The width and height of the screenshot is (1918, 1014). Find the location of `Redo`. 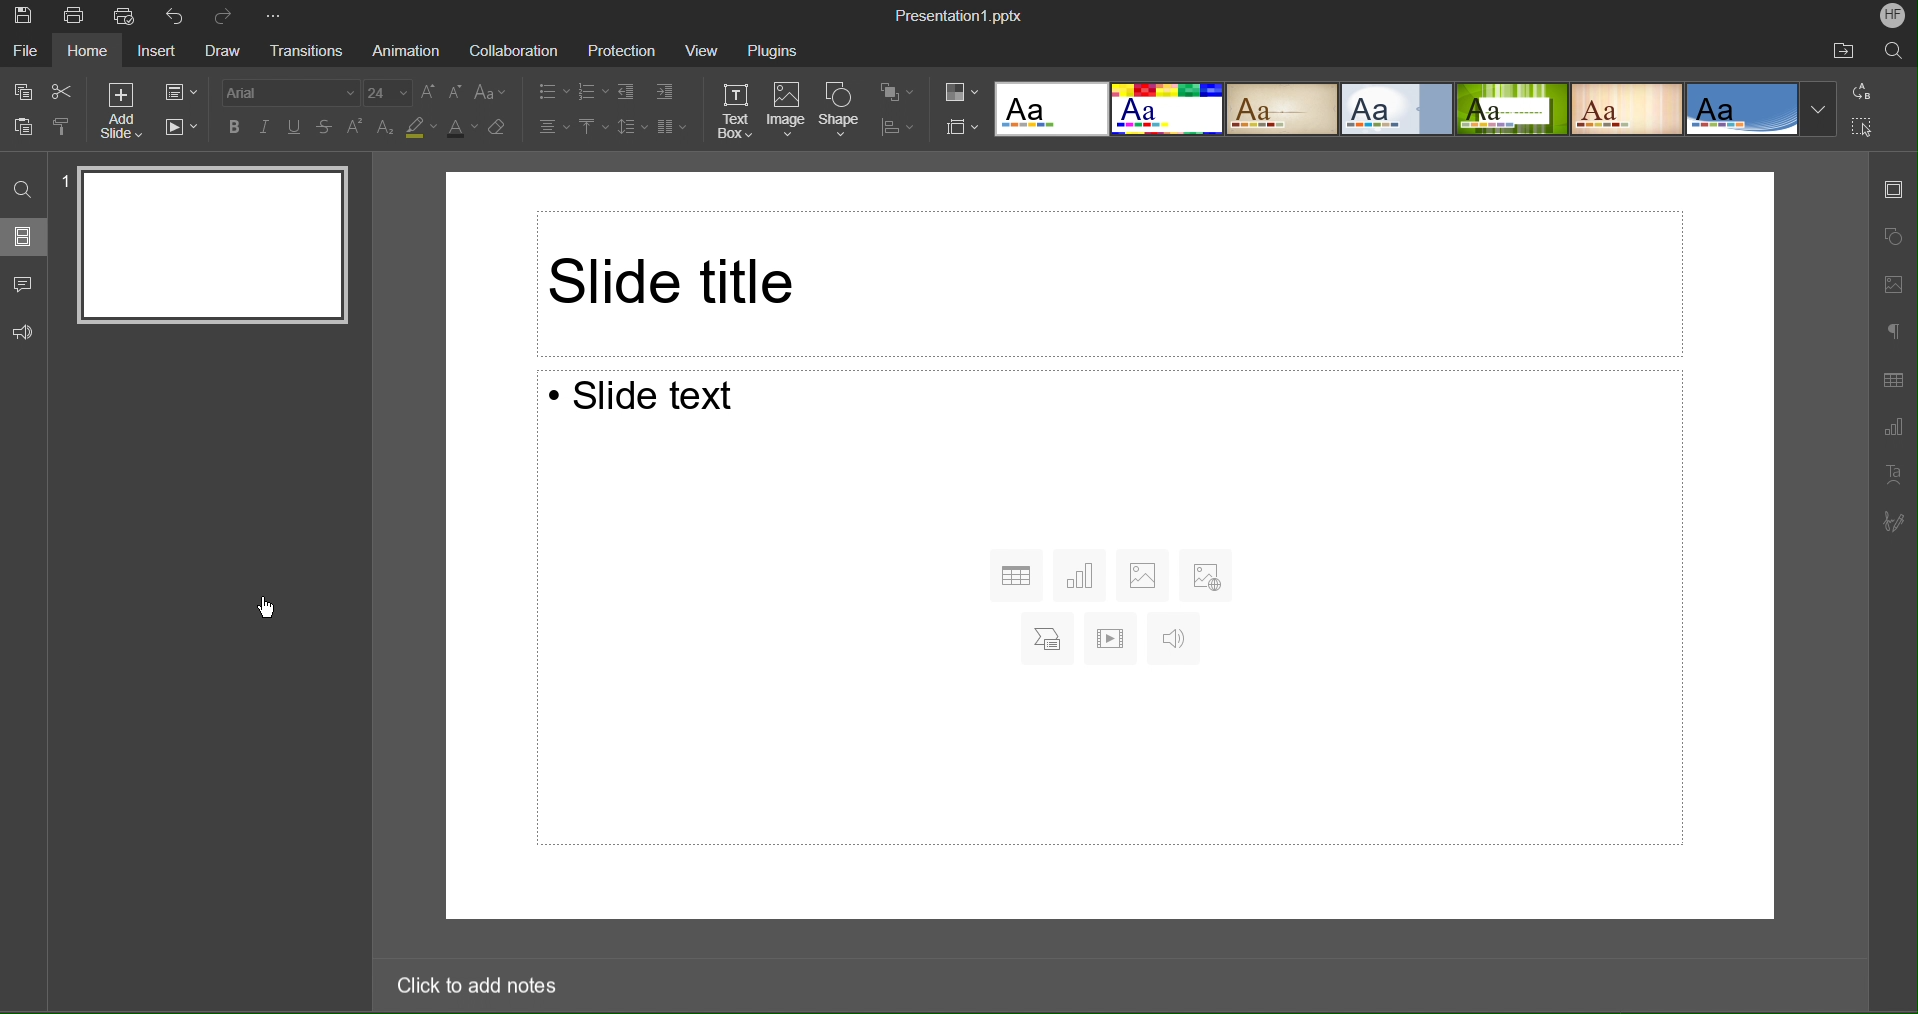

Redo is located at coordinates (226, 16).